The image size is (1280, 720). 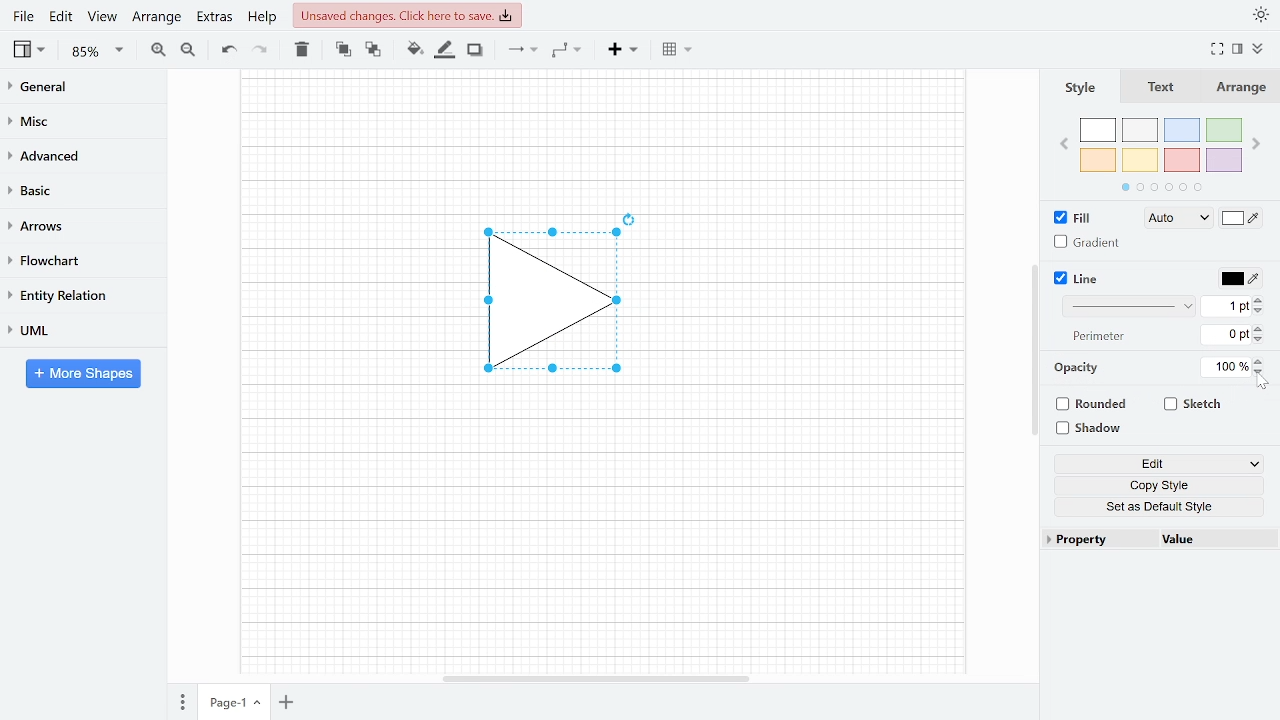 What do you see at coordinates (475, 50) in the screenshot?
I see `Shadow` at bounding box center [475, 50].